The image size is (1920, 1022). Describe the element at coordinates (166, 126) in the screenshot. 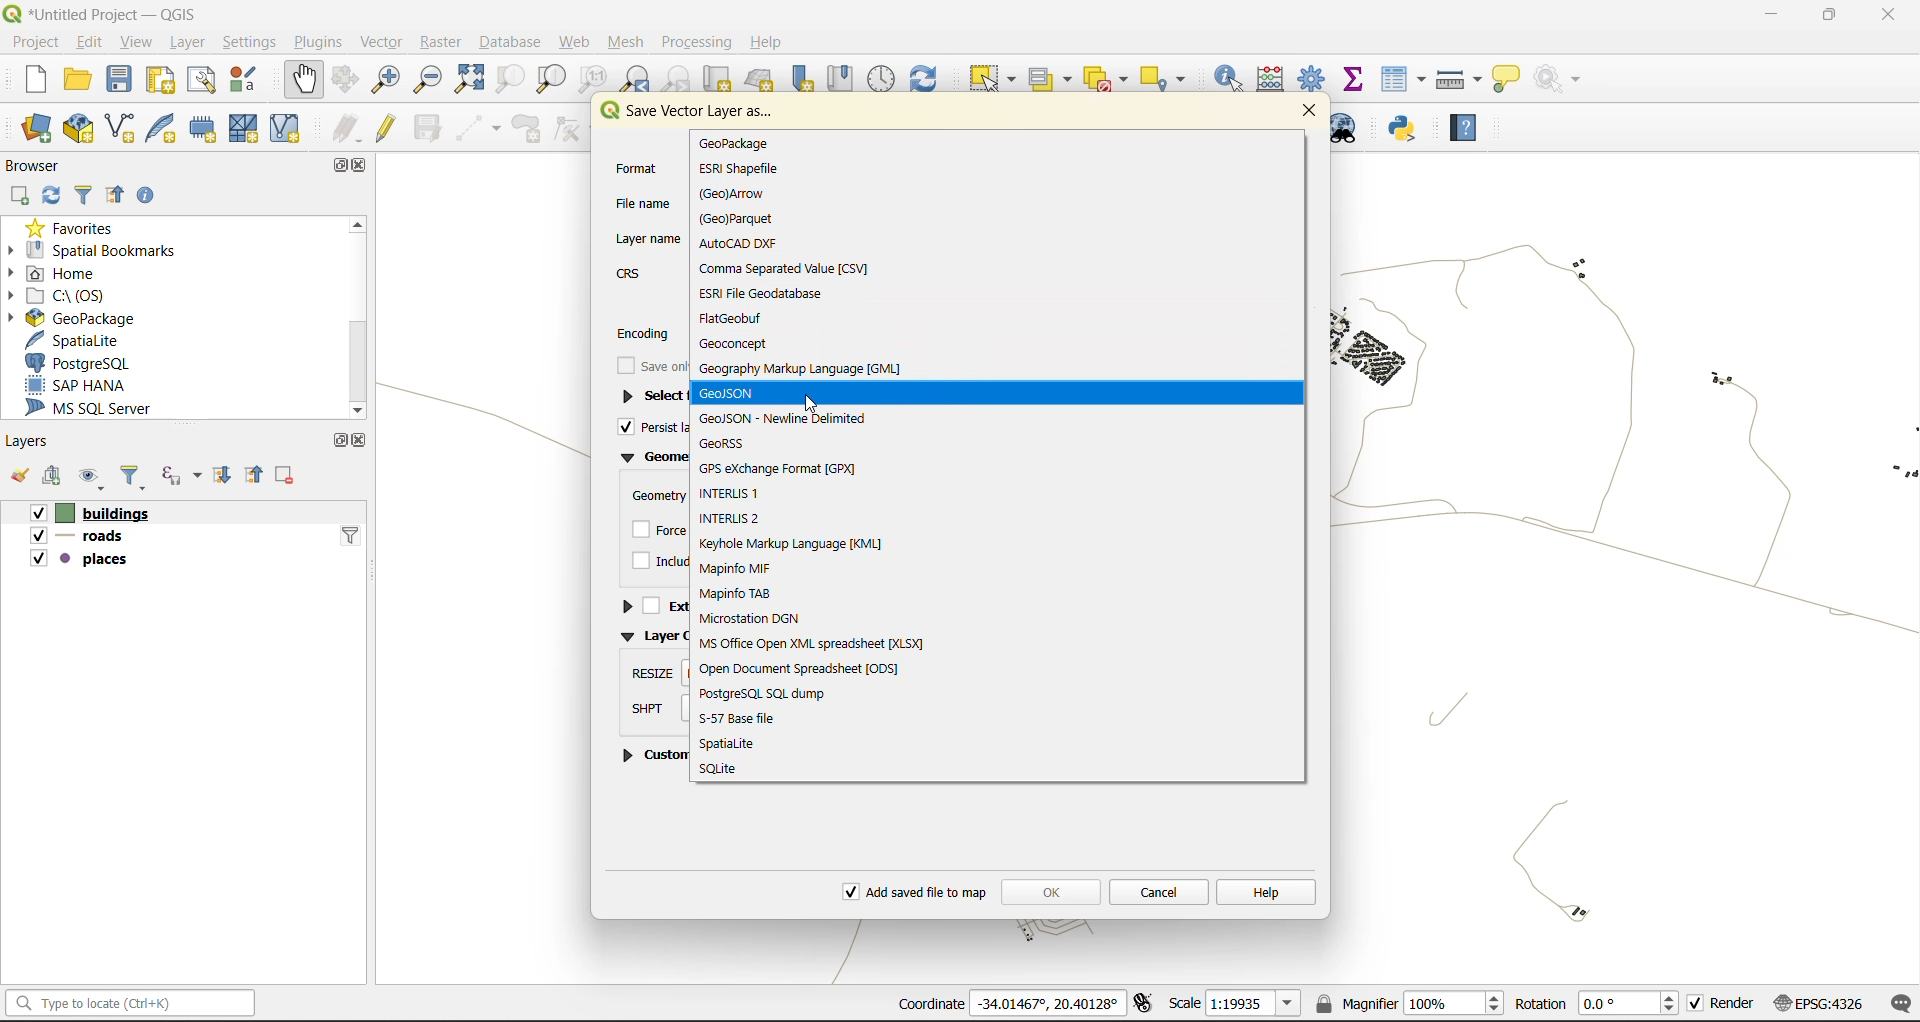

I see `new spatialite` at that location.